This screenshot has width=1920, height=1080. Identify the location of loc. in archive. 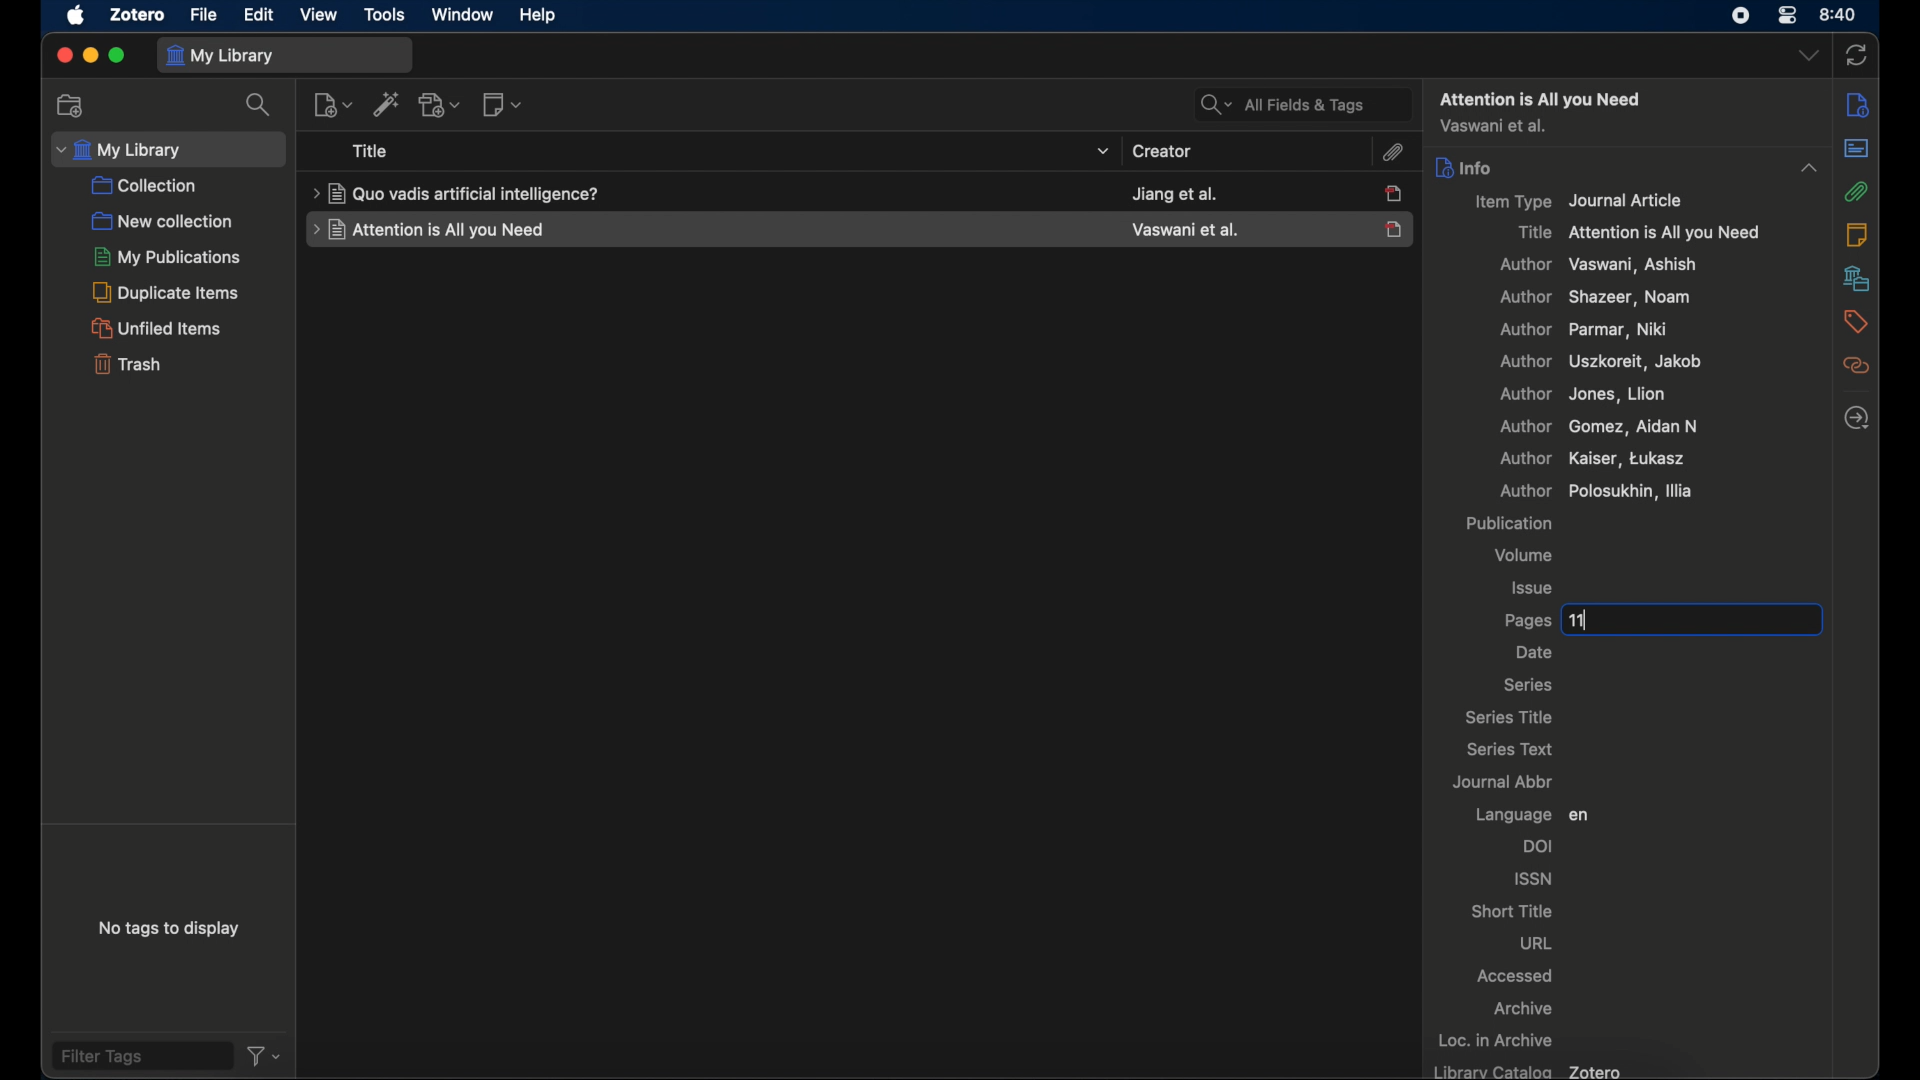
(1499, 1040).